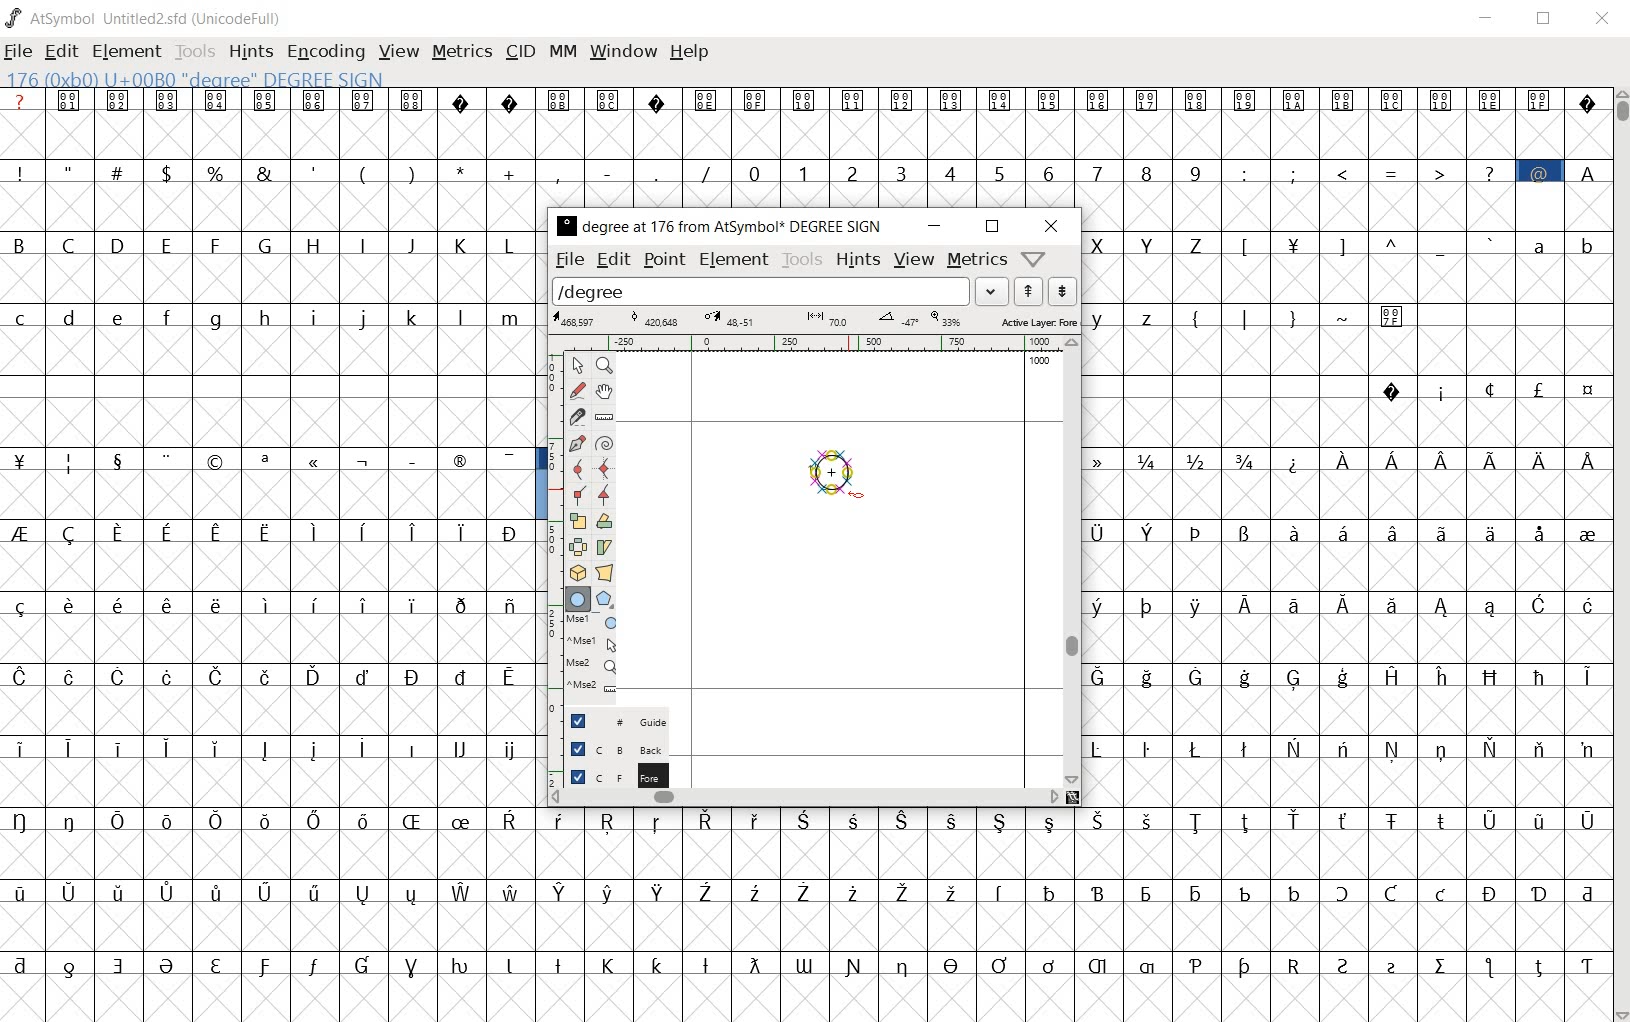 This screenshot has height=1022, width=1630. I want to click on , so click(1343, 782).